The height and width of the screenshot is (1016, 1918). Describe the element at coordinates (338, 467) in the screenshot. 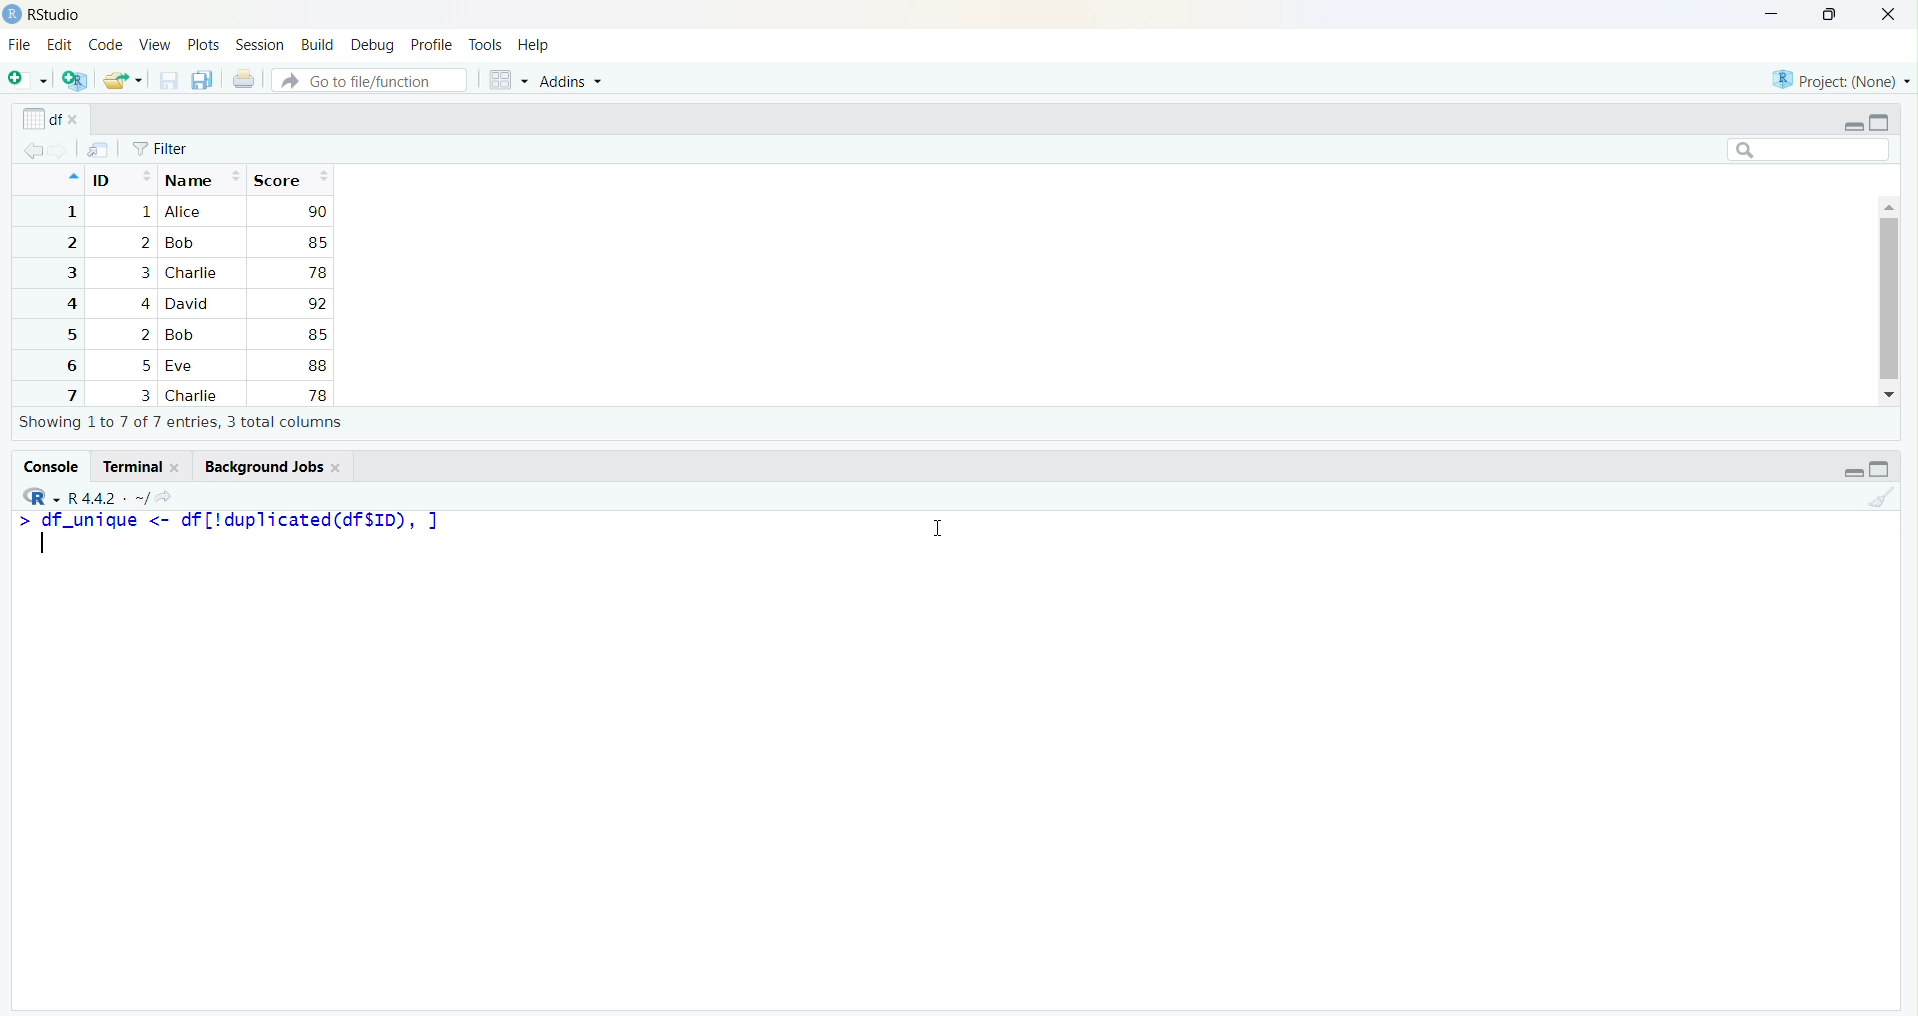

I see `close` at that location.